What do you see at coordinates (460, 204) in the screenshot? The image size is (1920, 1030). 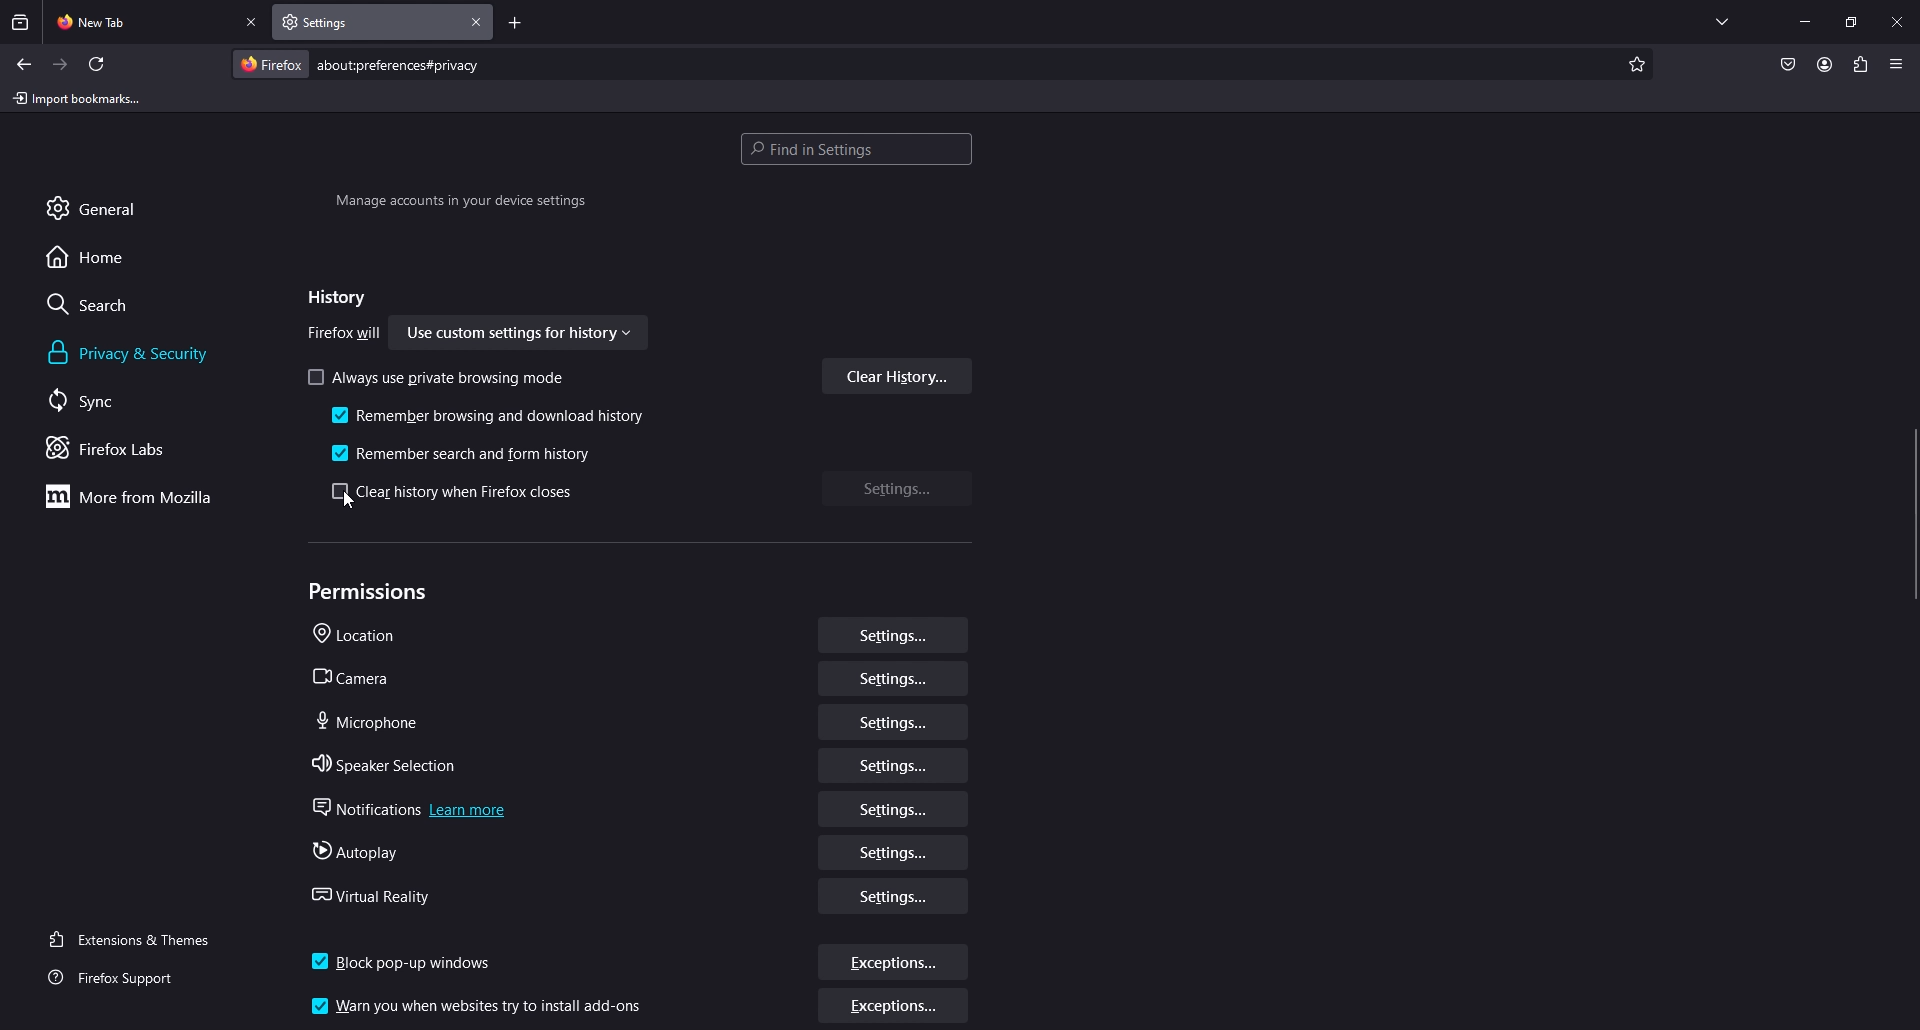 I see `Manage accounts in your device settings` at bounding box center [460, 204].